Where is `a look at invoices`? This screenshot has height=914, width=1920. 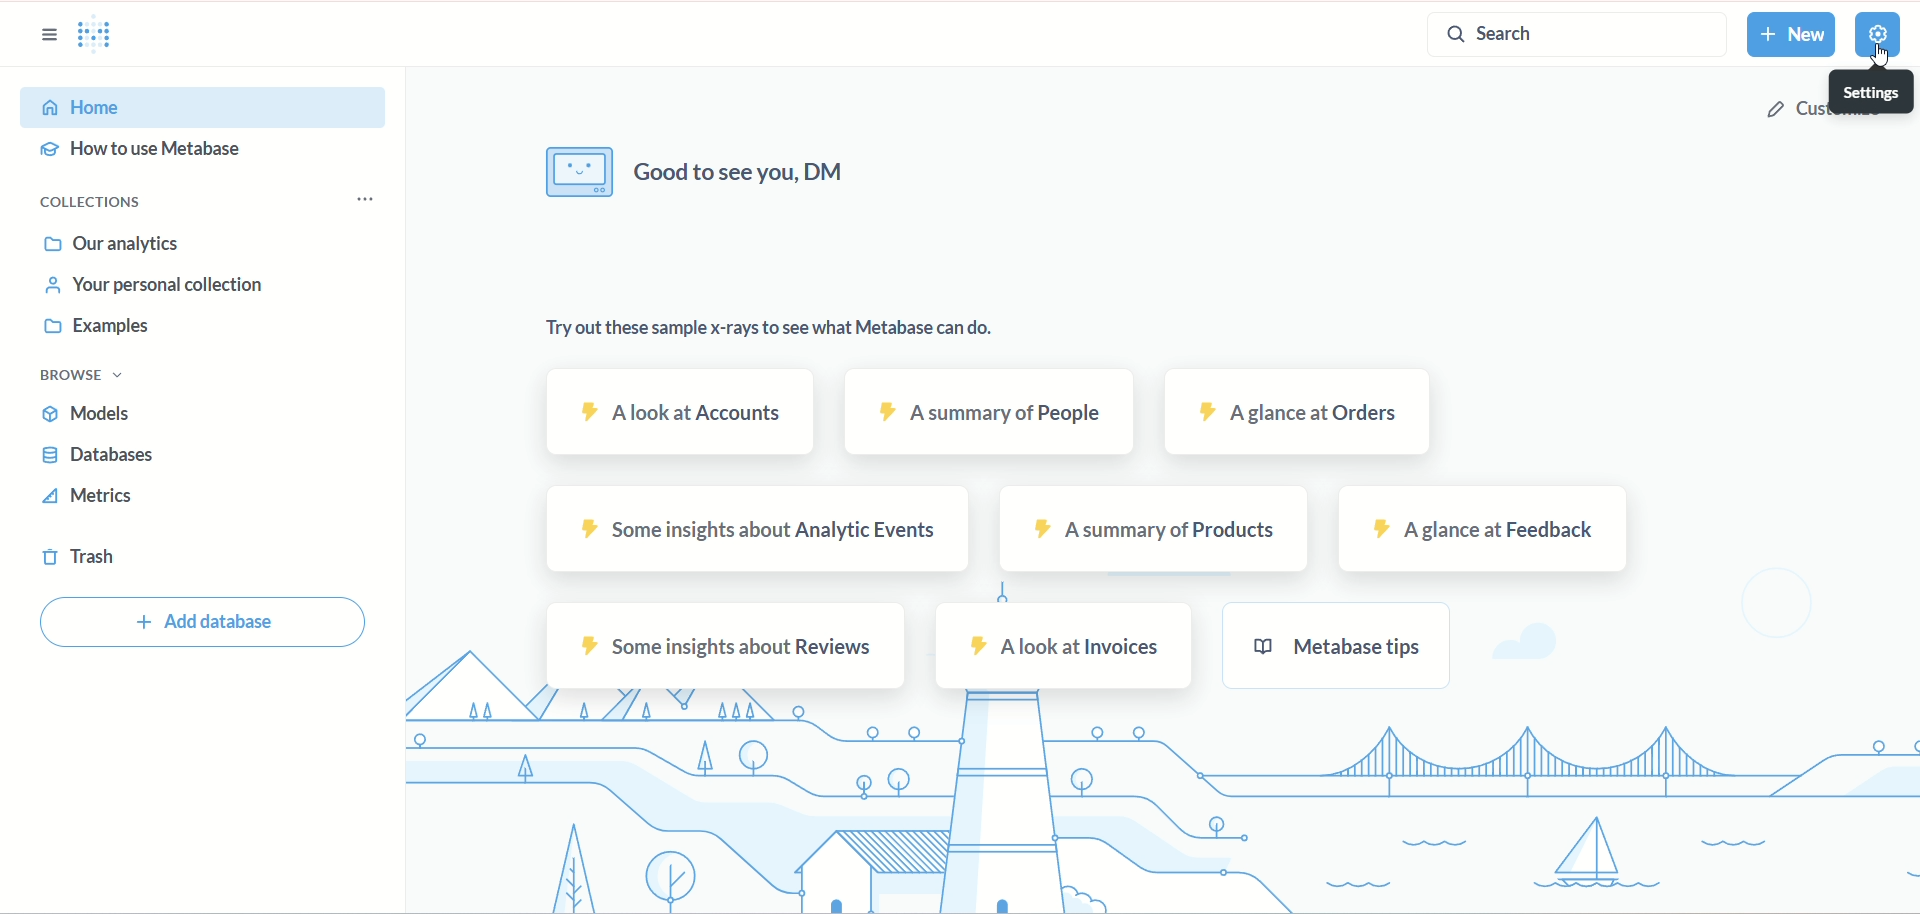 a look at invoices is located at coordinates (1065, 648).